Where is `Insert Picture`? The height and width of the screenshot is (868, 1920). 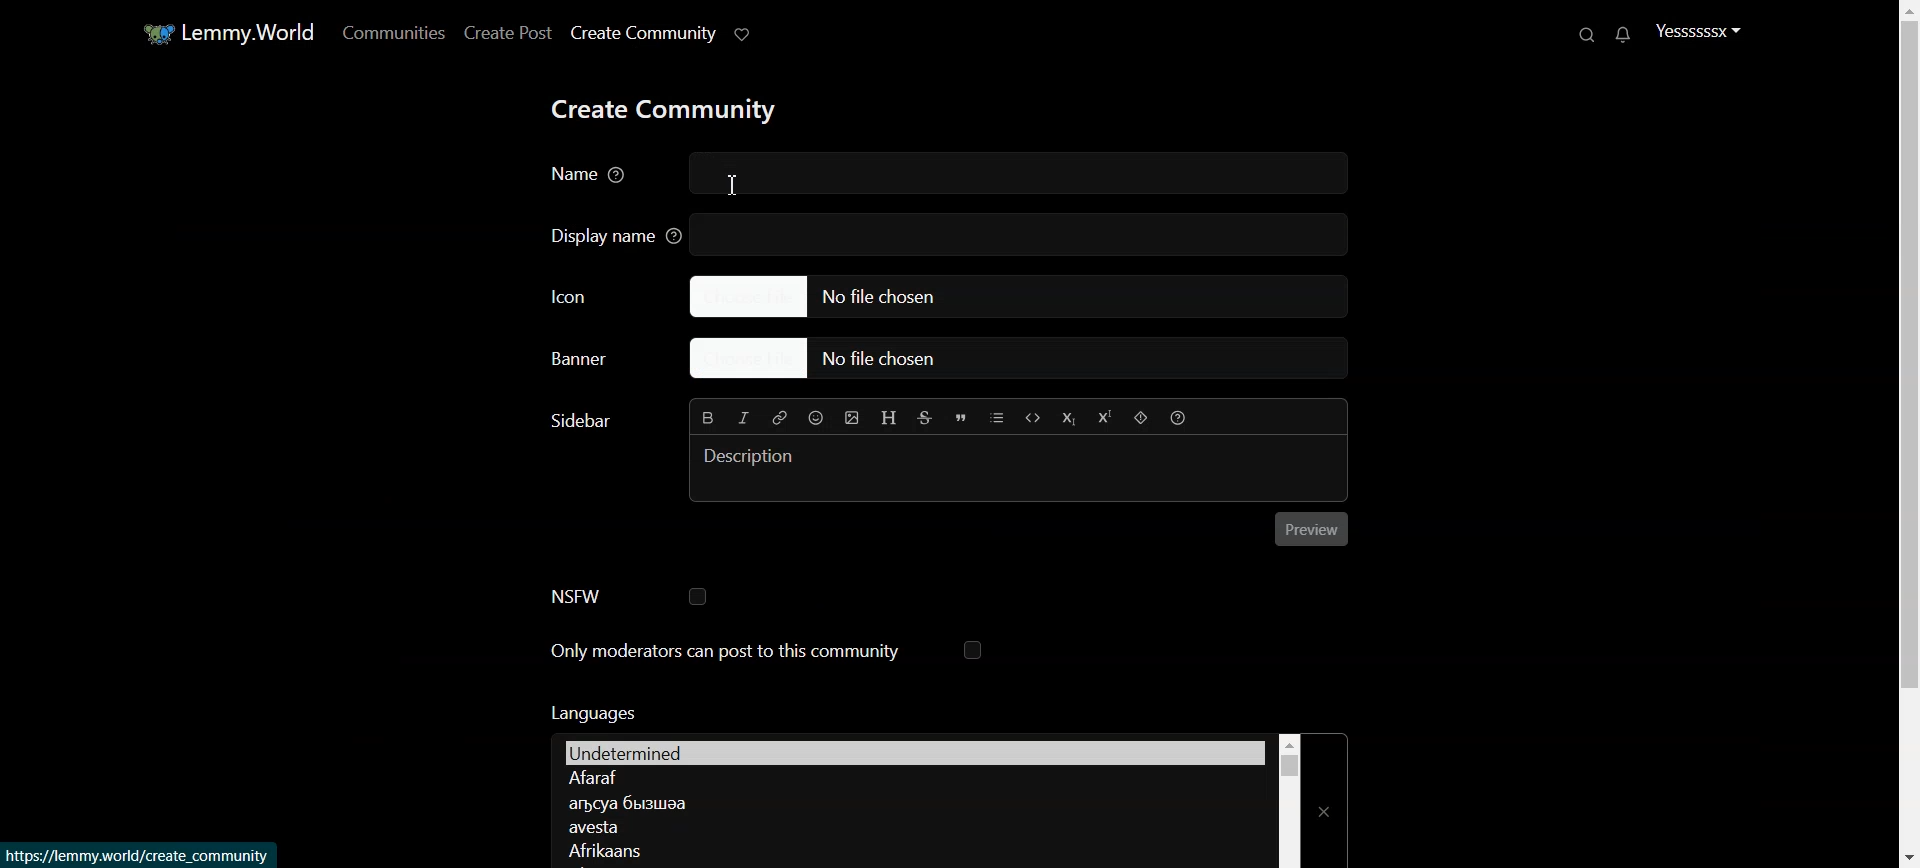
Insert Picture is located at coordinates (852, 418).